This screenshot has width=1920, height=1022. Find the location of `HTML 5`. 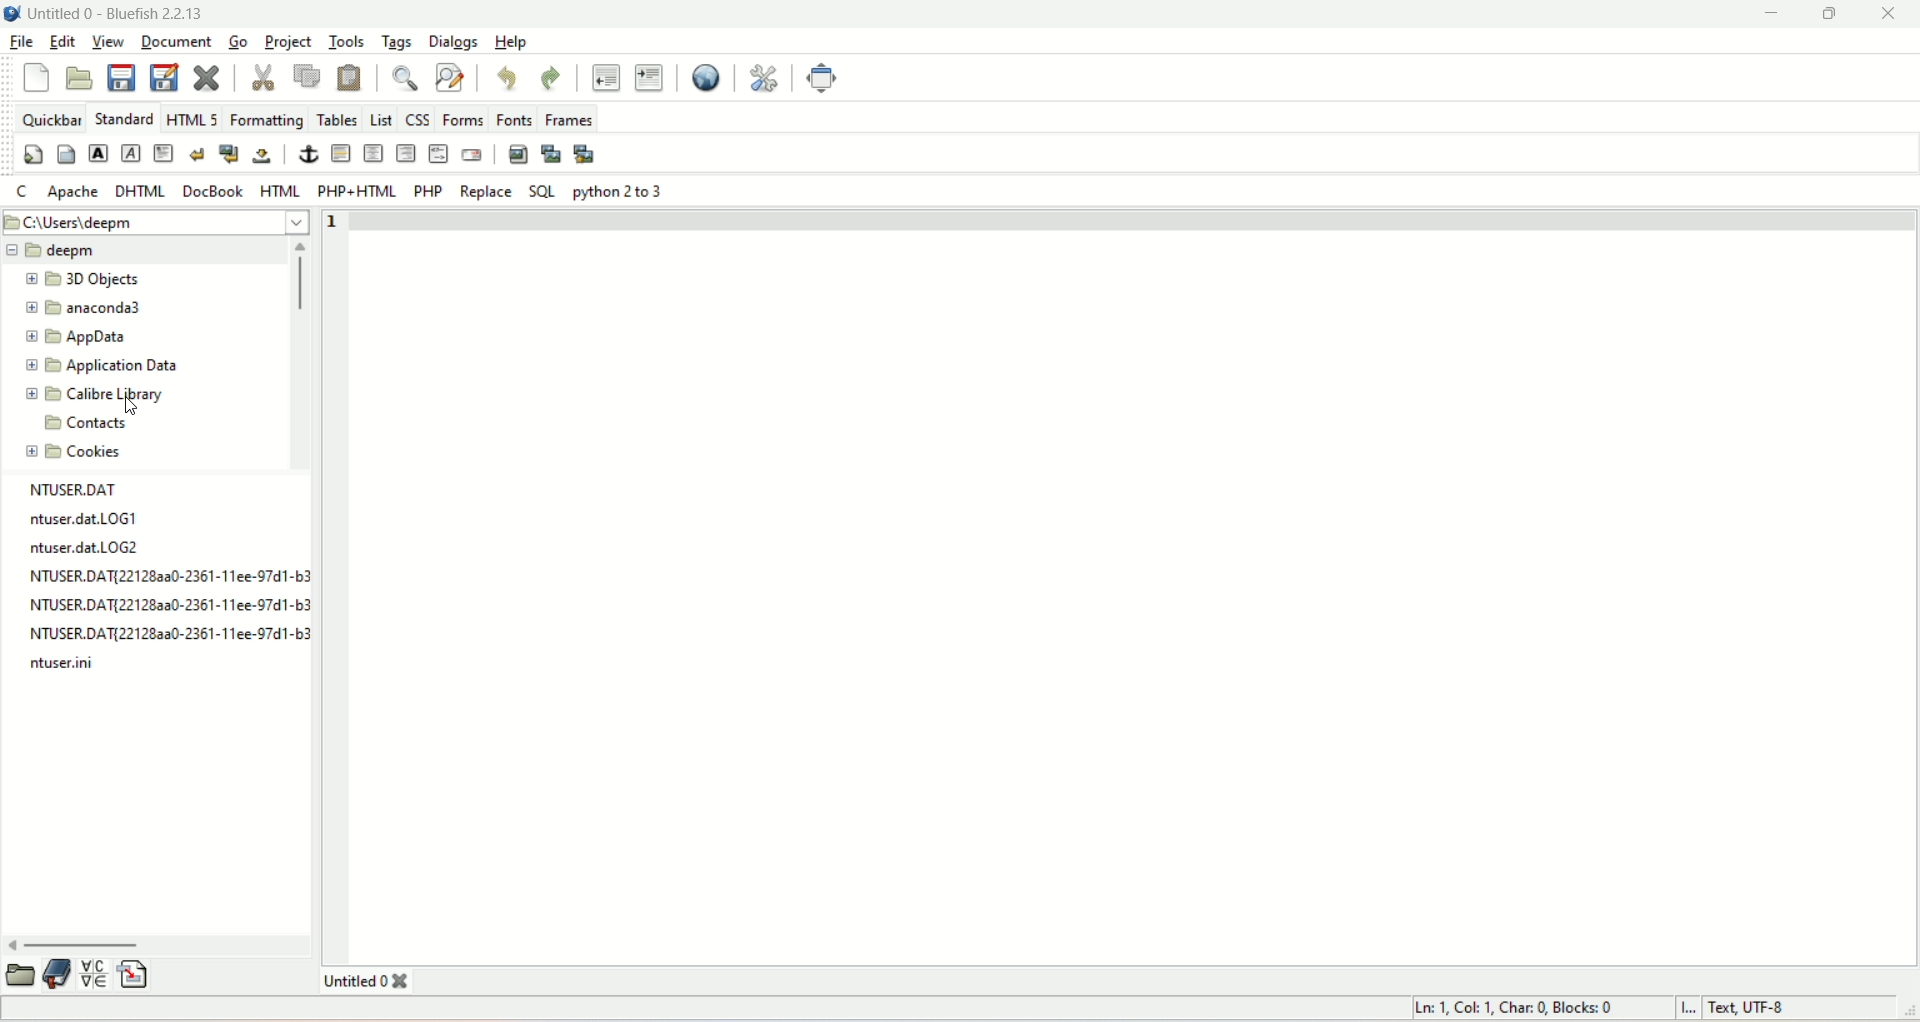

HTML 5 is located at coordinates (193, 118).